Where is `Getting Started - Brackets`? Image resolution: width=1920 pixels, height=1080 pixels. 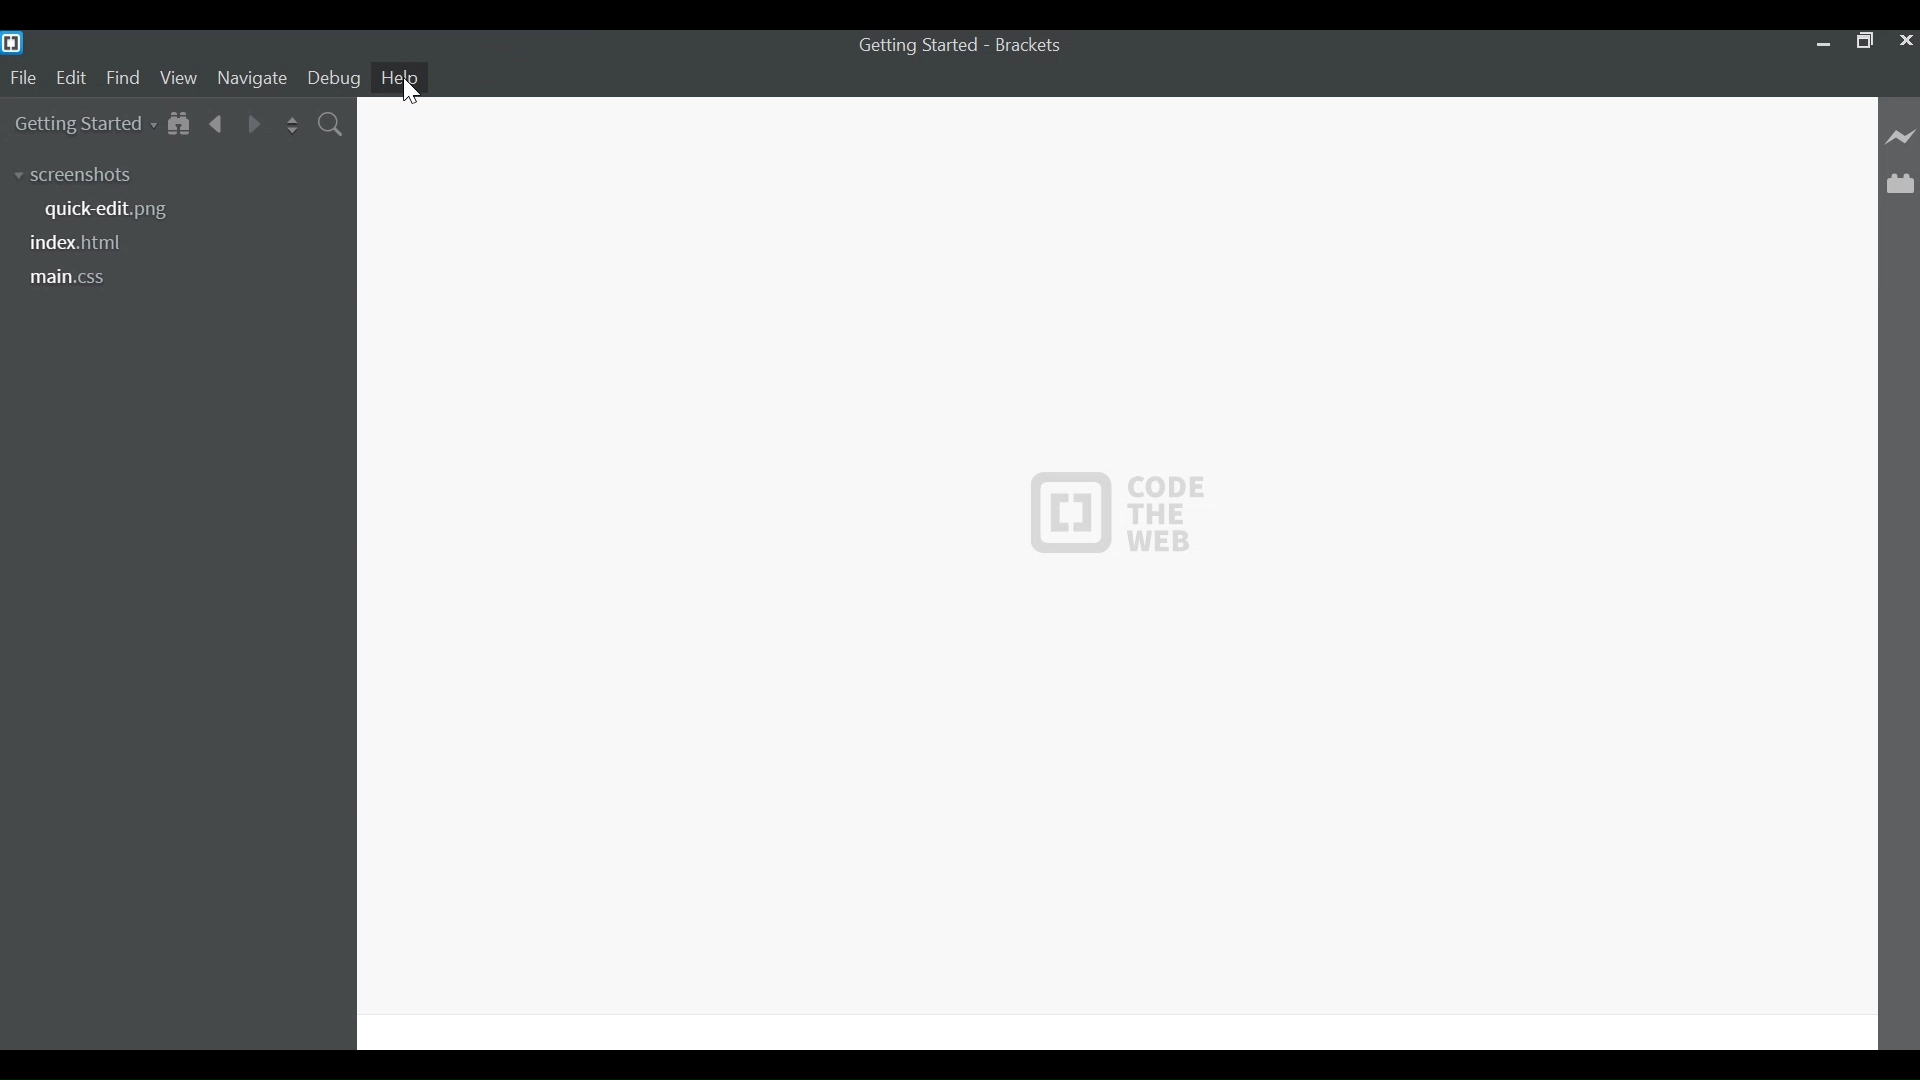
Getting Started - Brackets is located at coordinates (963, 49).